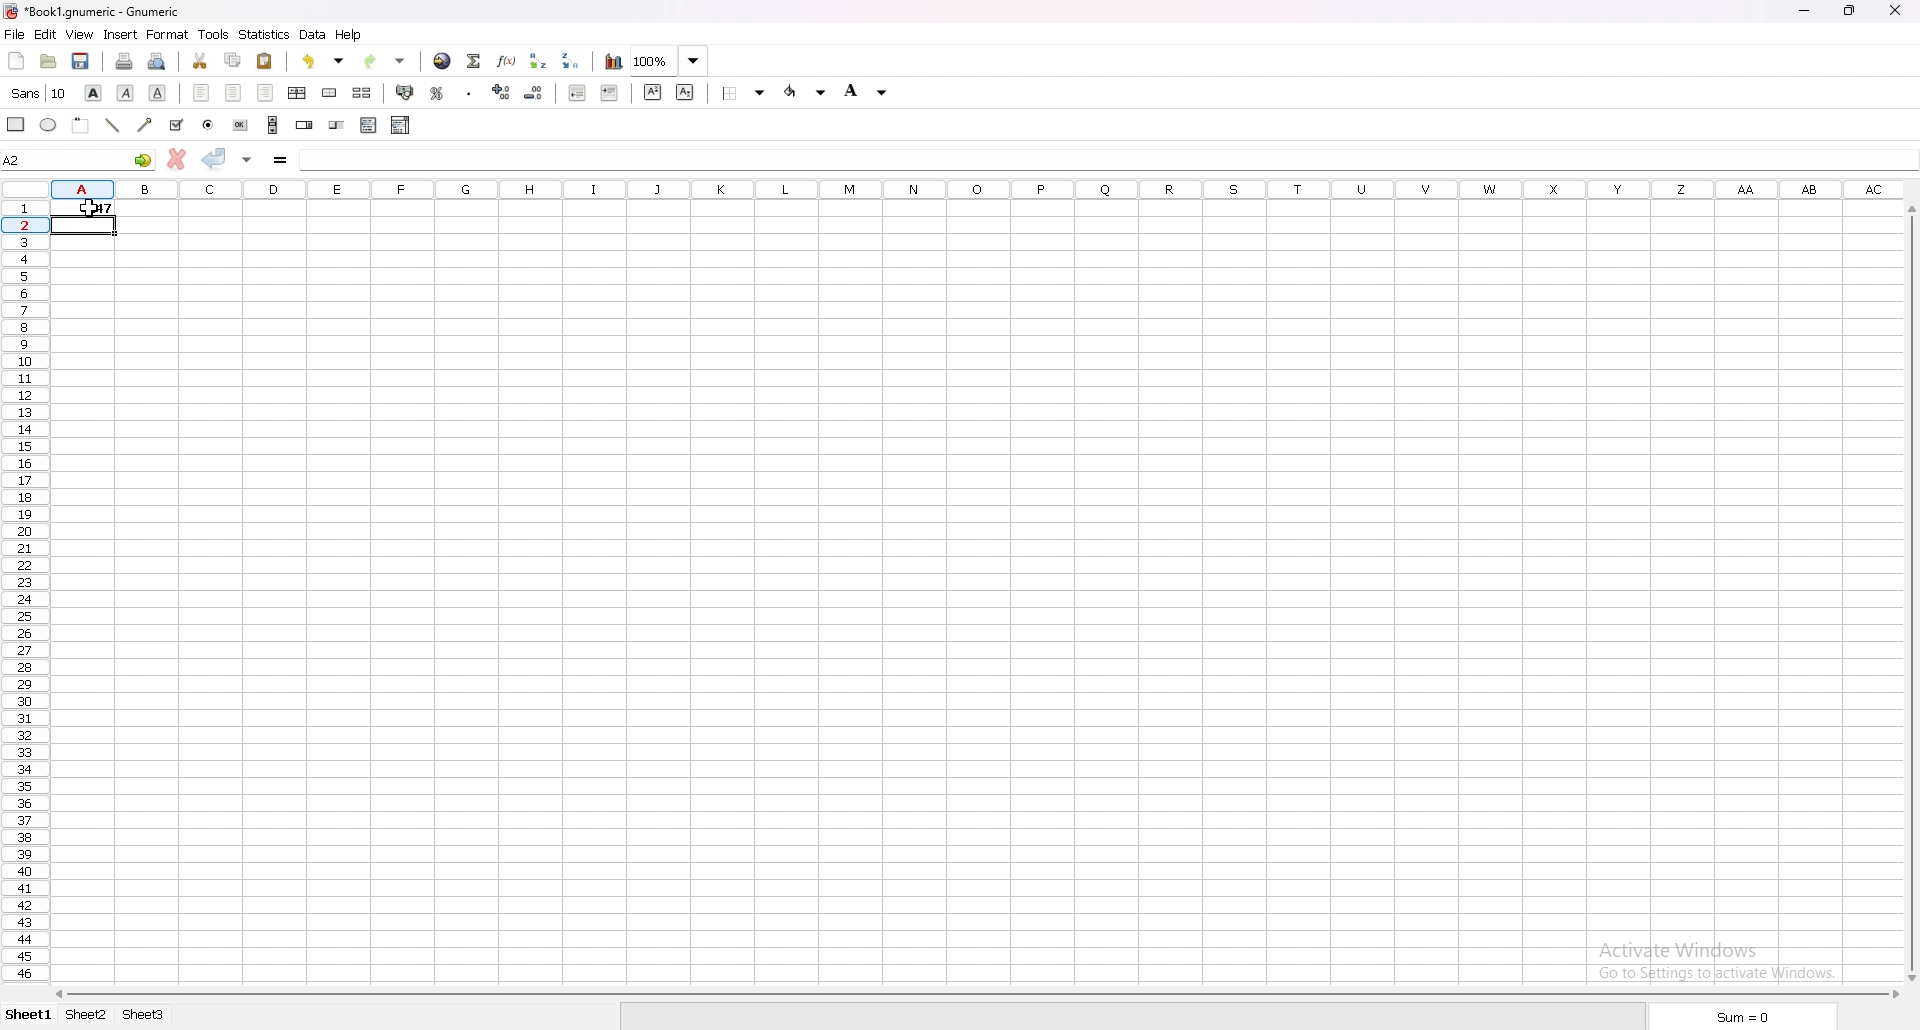  I want to click on arrowed line, so click(146, 125).